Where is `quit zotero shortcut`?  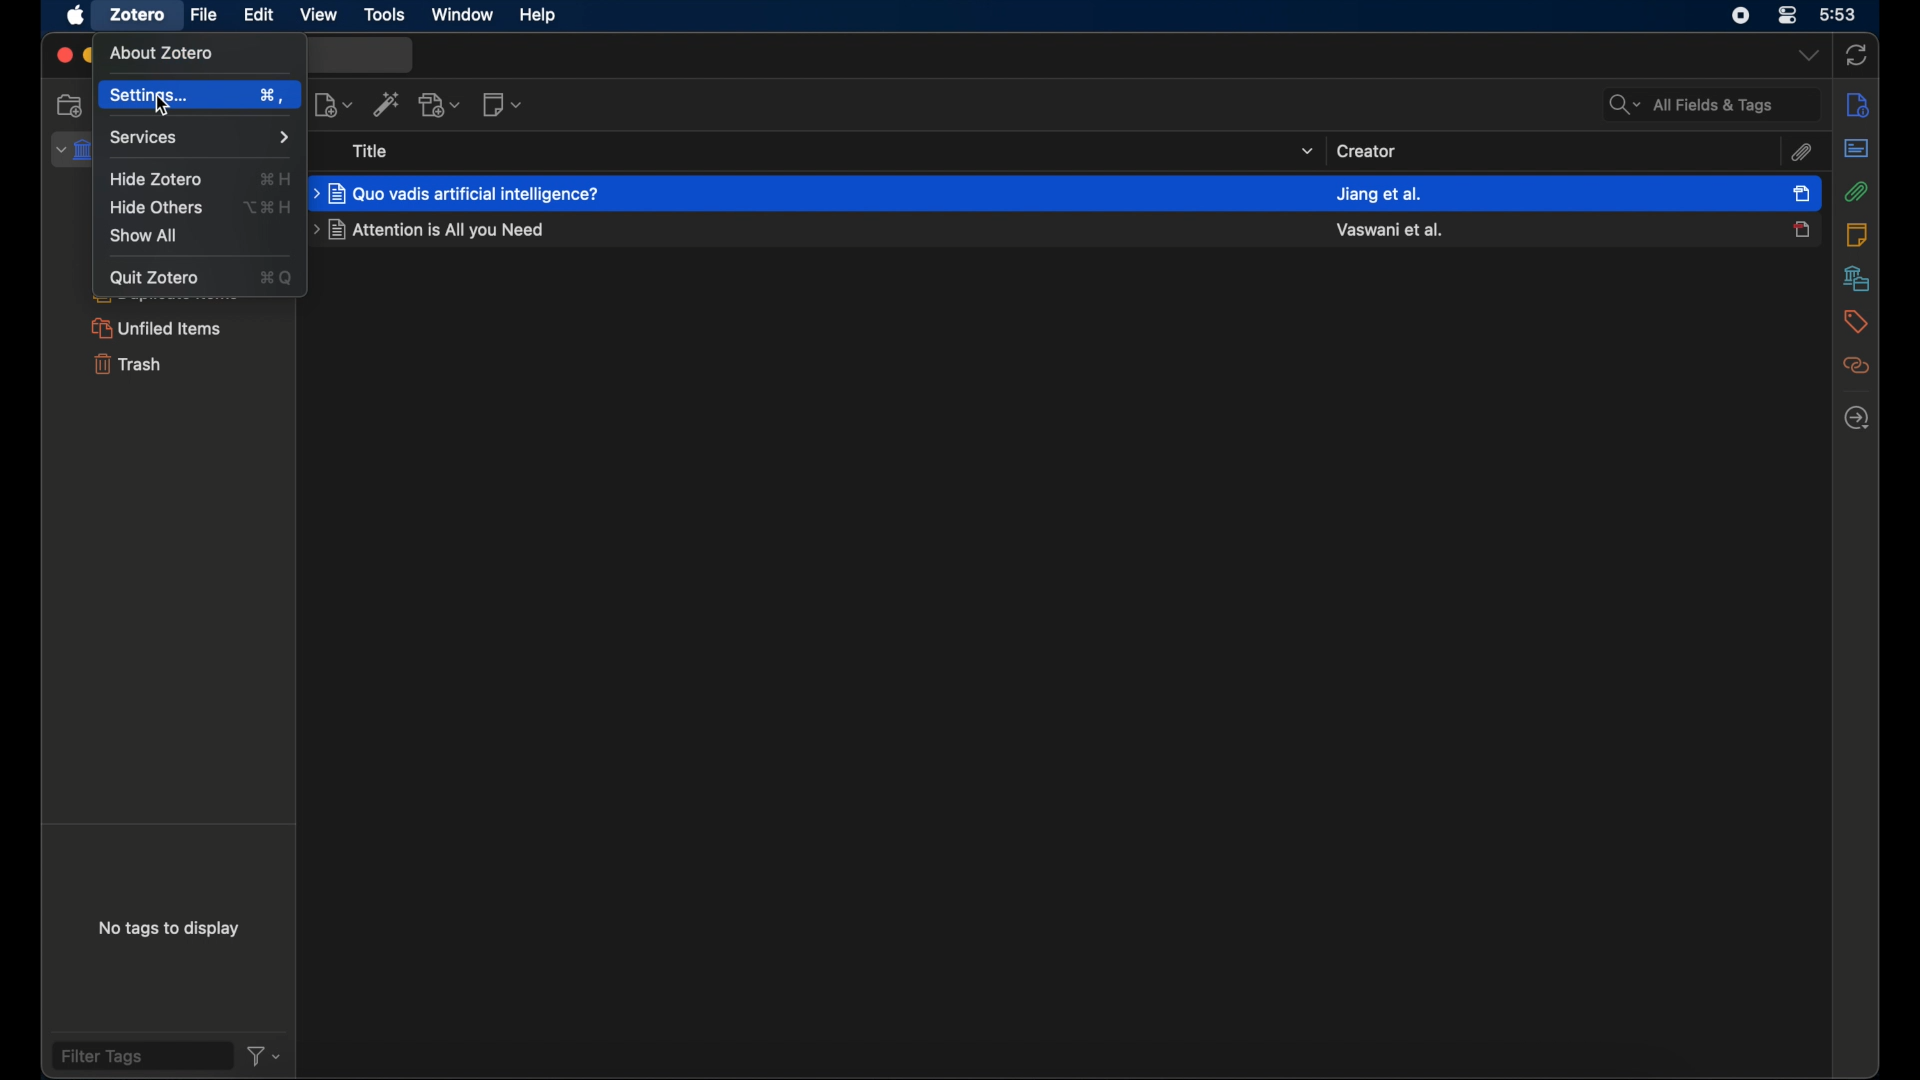 quit zotero shortcut is located at coordinates (278, 278).